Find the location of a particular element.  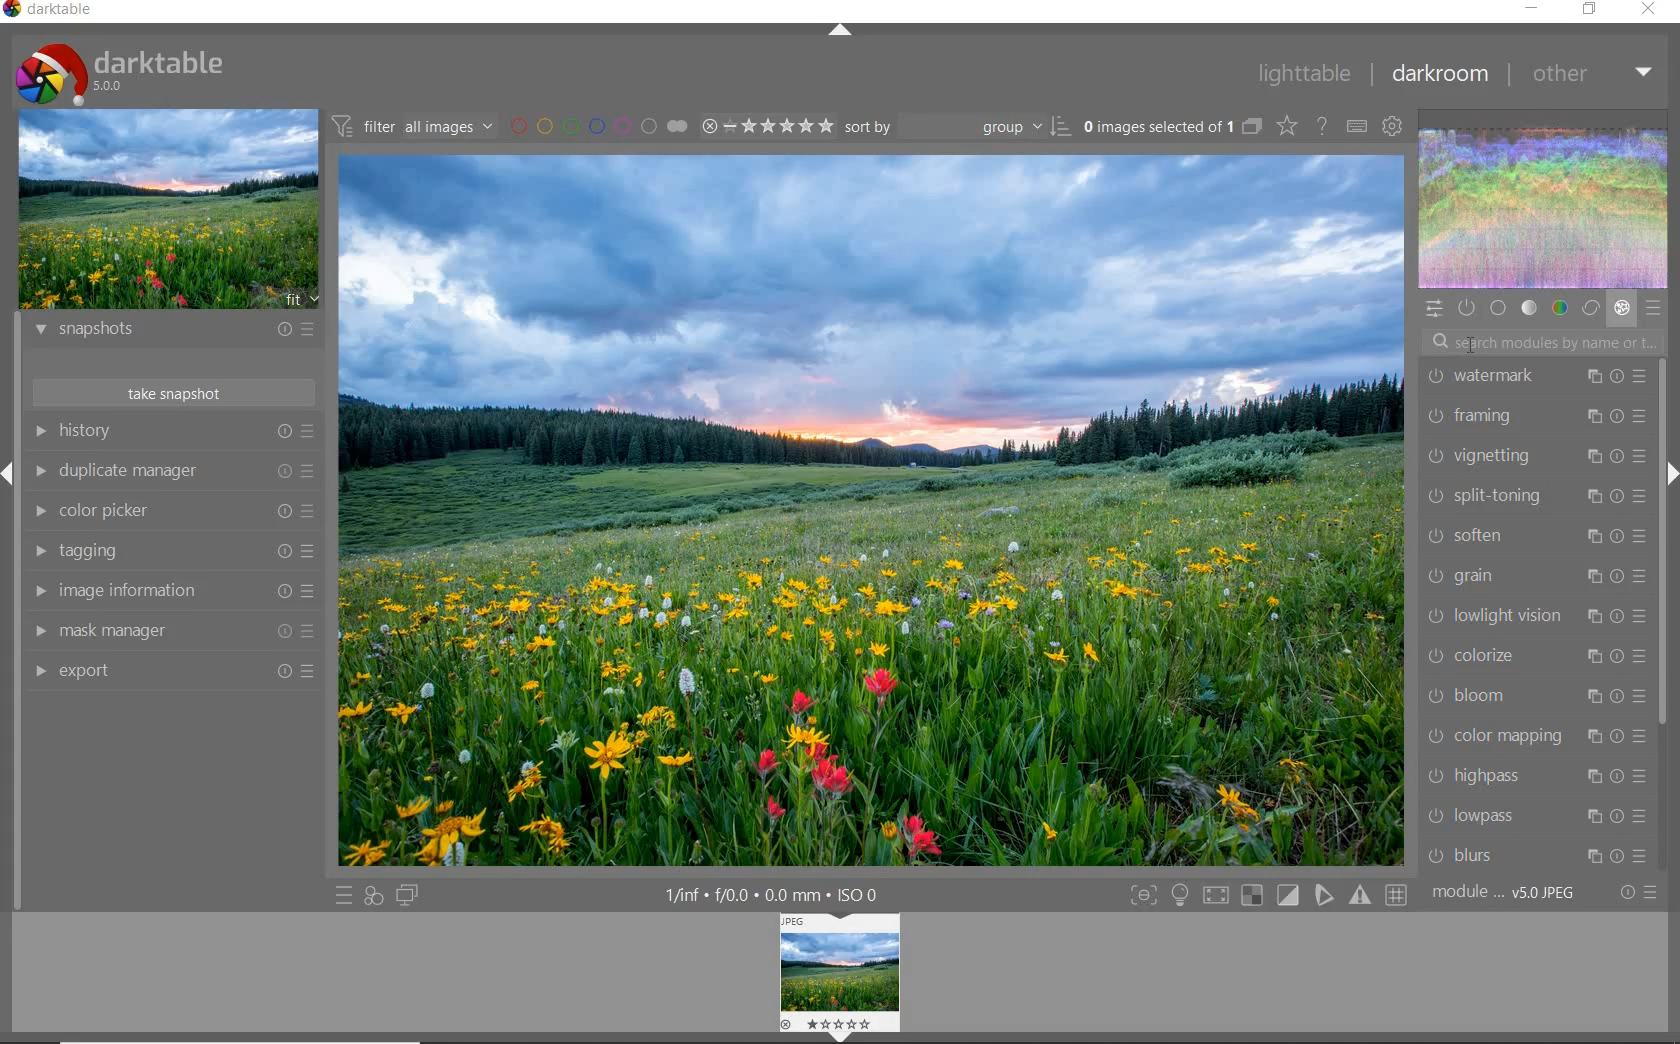

take snapshot is located at coordinates (175, 393).